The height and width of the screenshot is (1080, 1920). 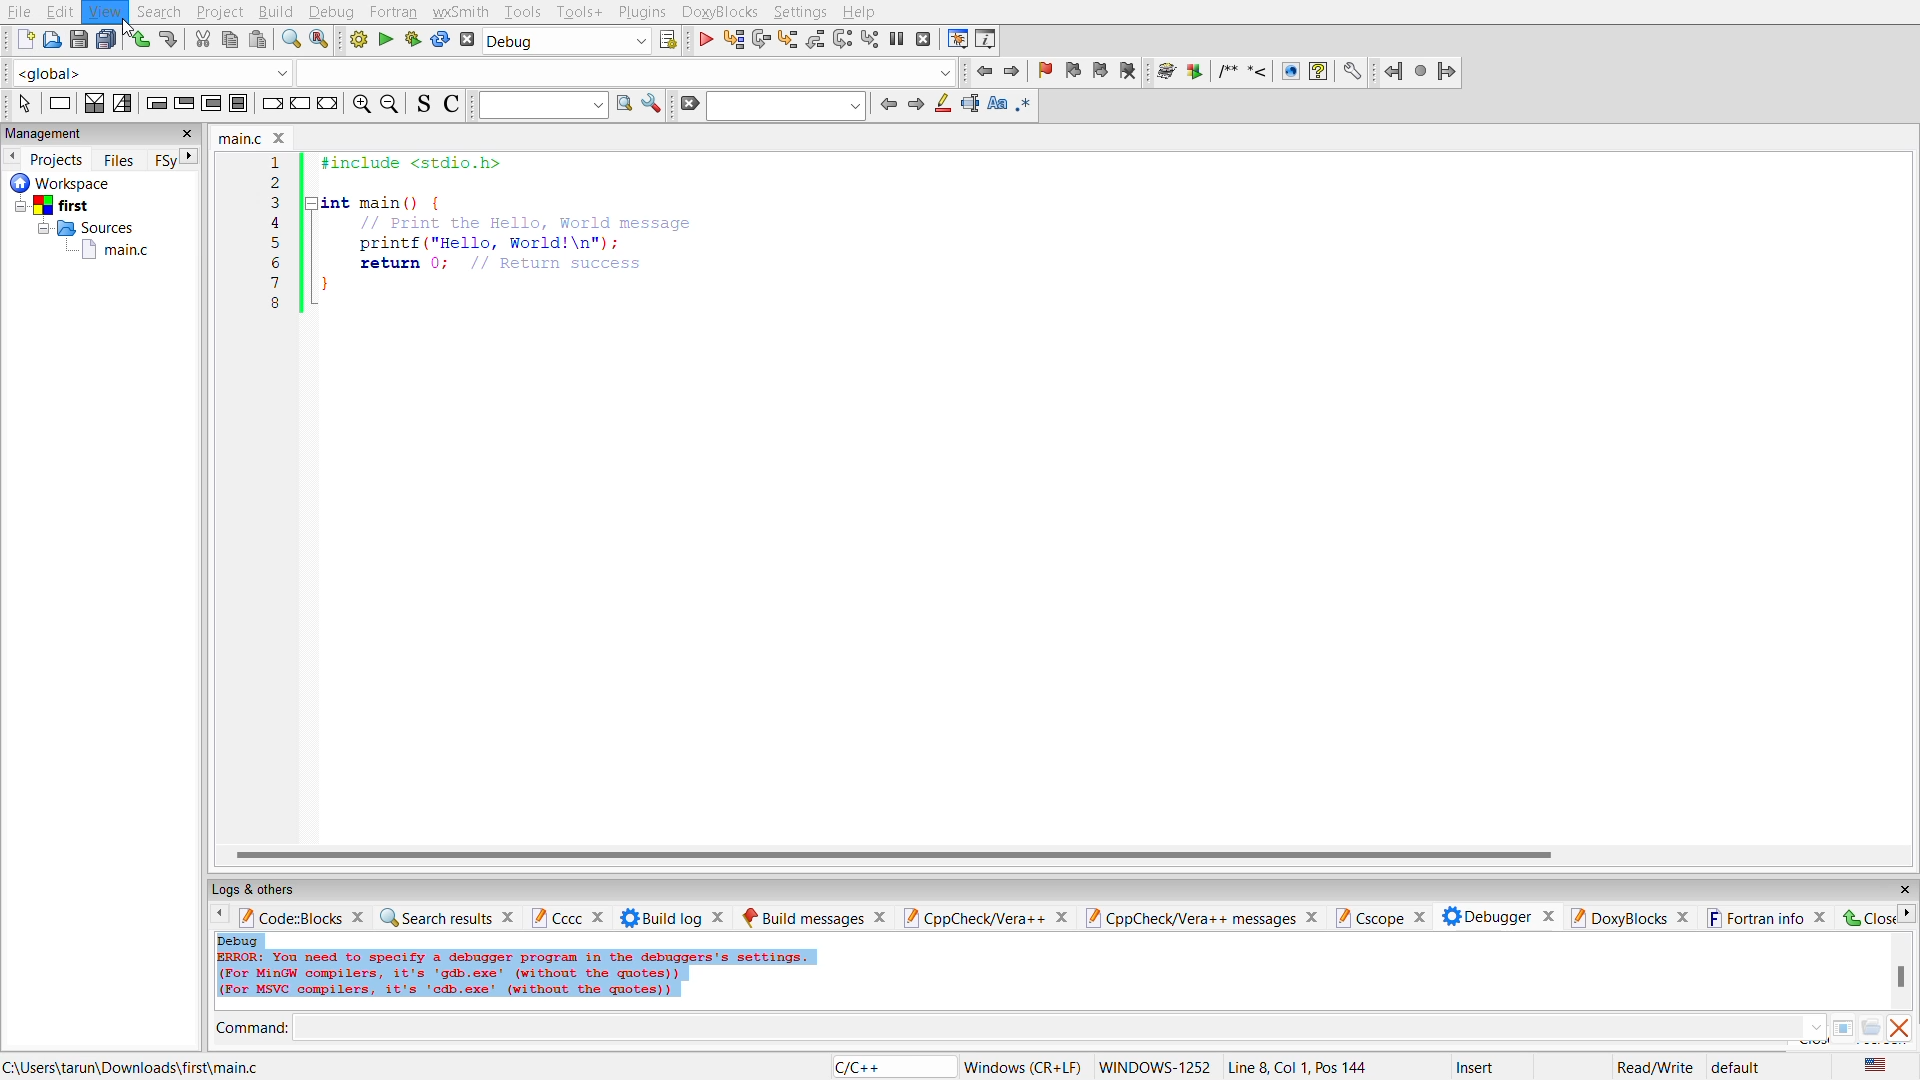 What do you see at coordinates (392, 103) in the screenshot?
I see `zoom out` at bounding box center [392, 103].